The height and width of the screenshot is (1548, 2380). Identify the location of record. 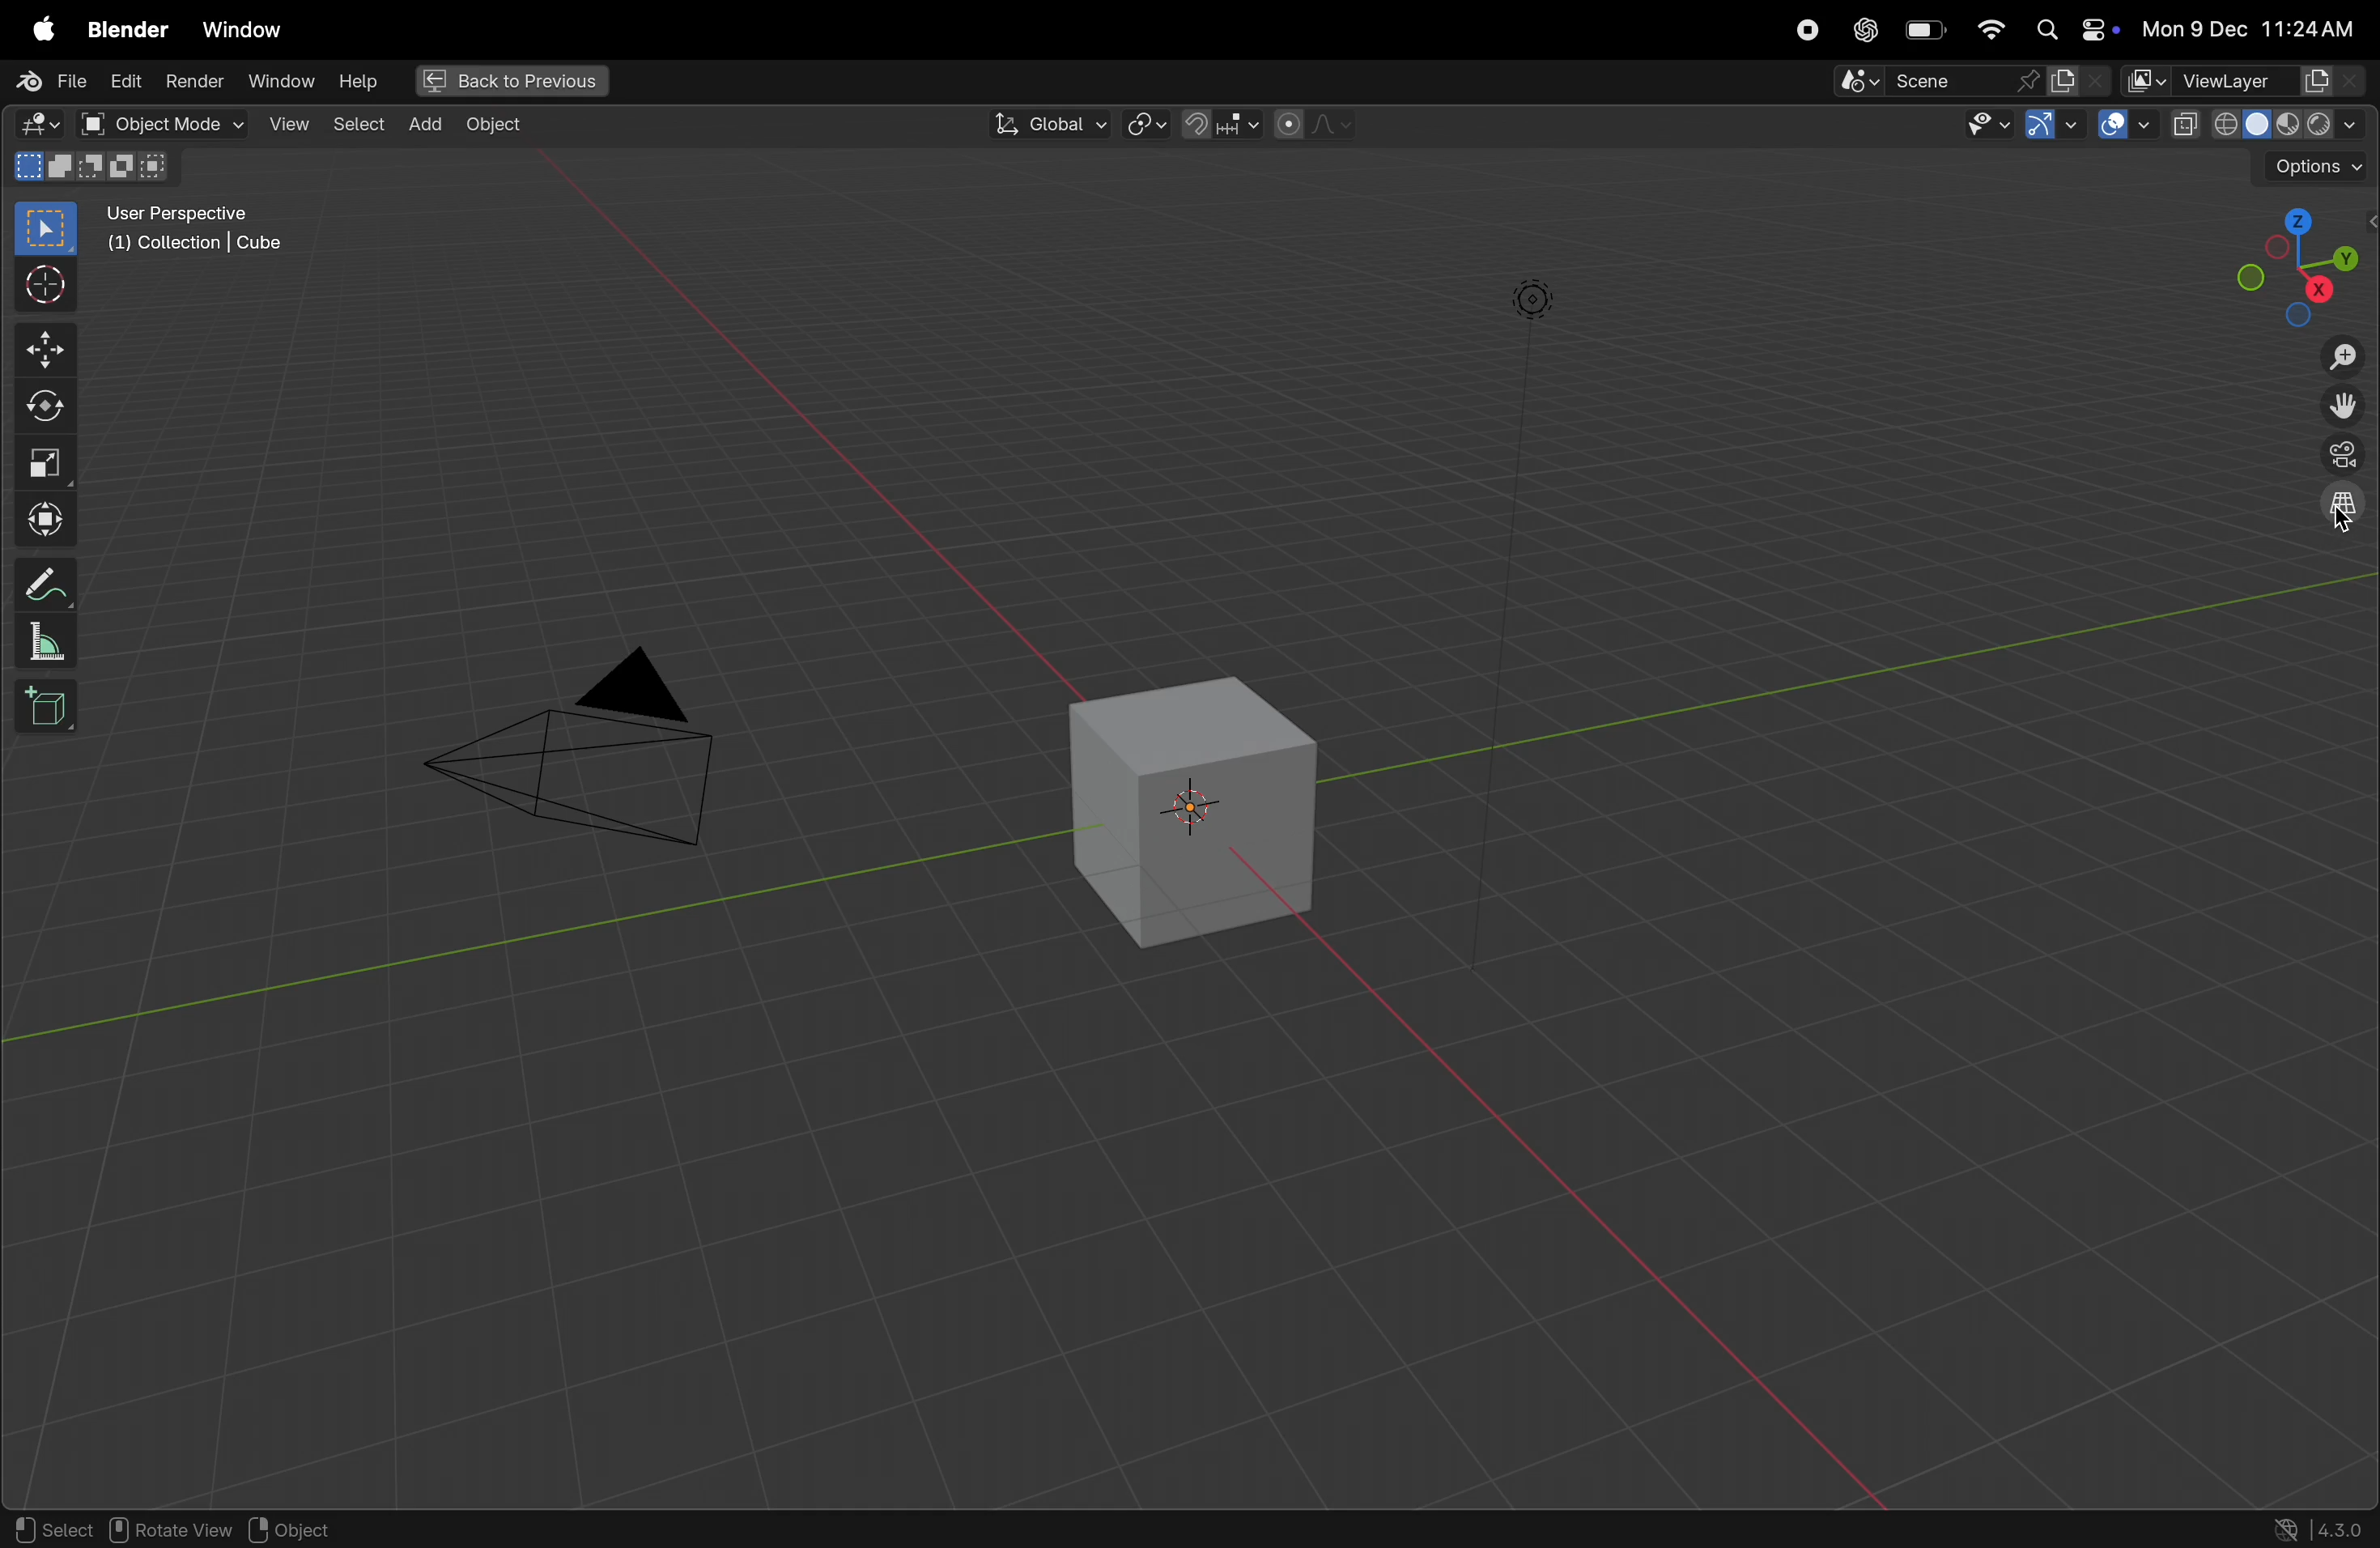
(1800, 29).